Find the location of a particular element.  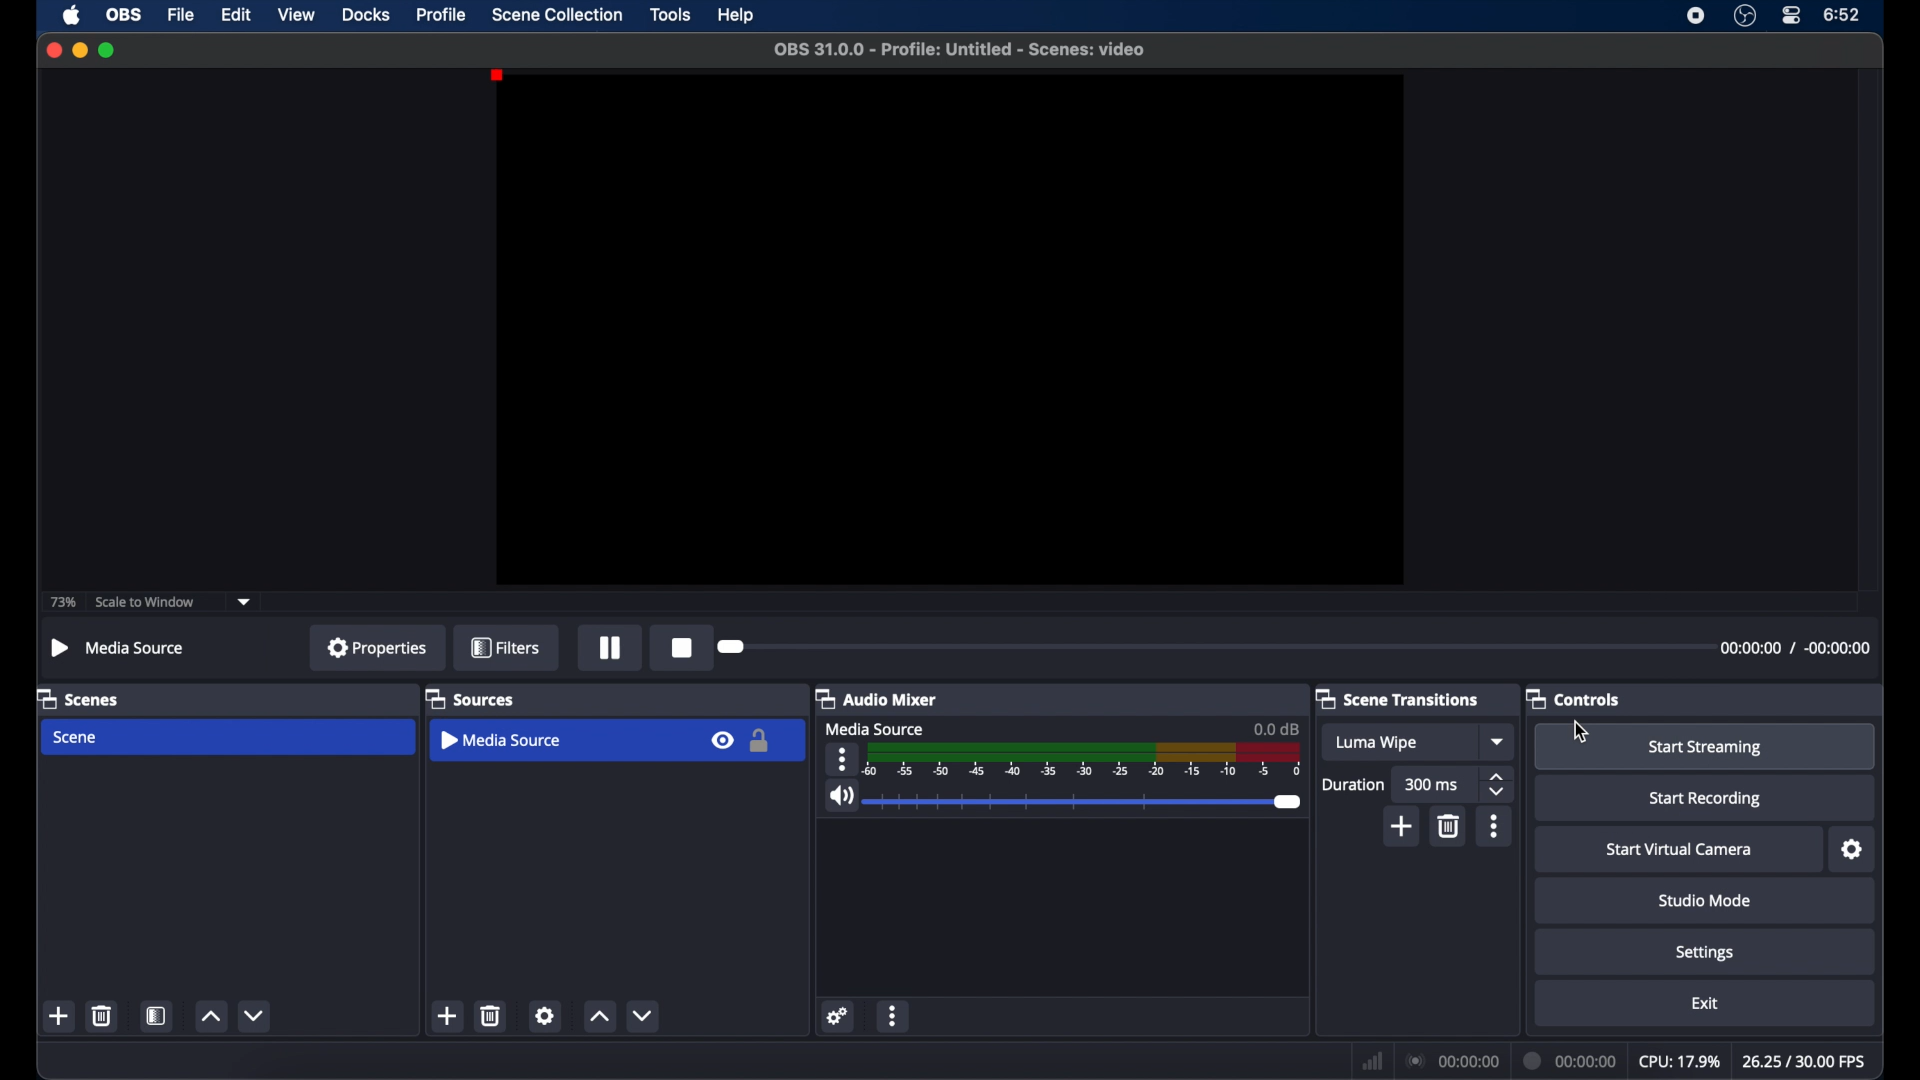

screen recorder icon is located at coordinates (1696, 15).